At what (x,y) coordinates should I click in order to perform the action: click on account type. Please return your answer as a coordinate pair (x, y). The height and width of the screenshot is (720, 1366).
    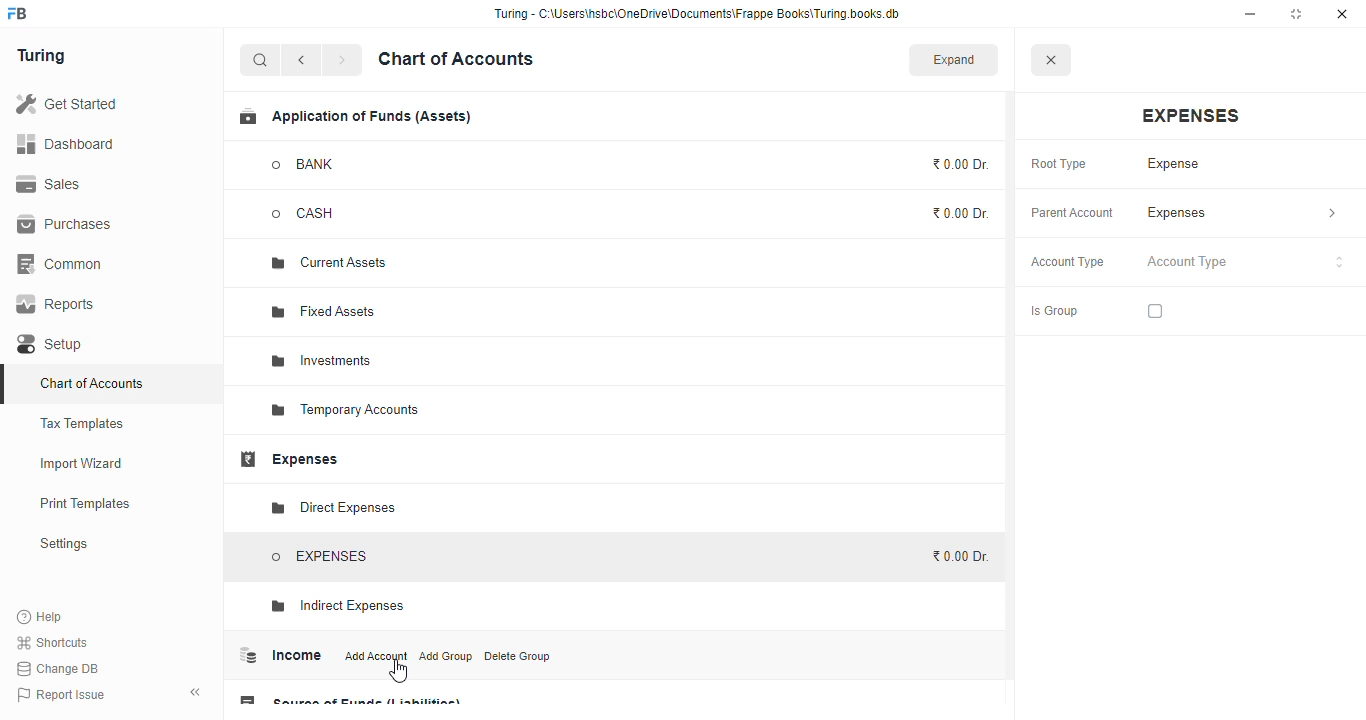
    Looking at the image, I should click on (1068, 262).